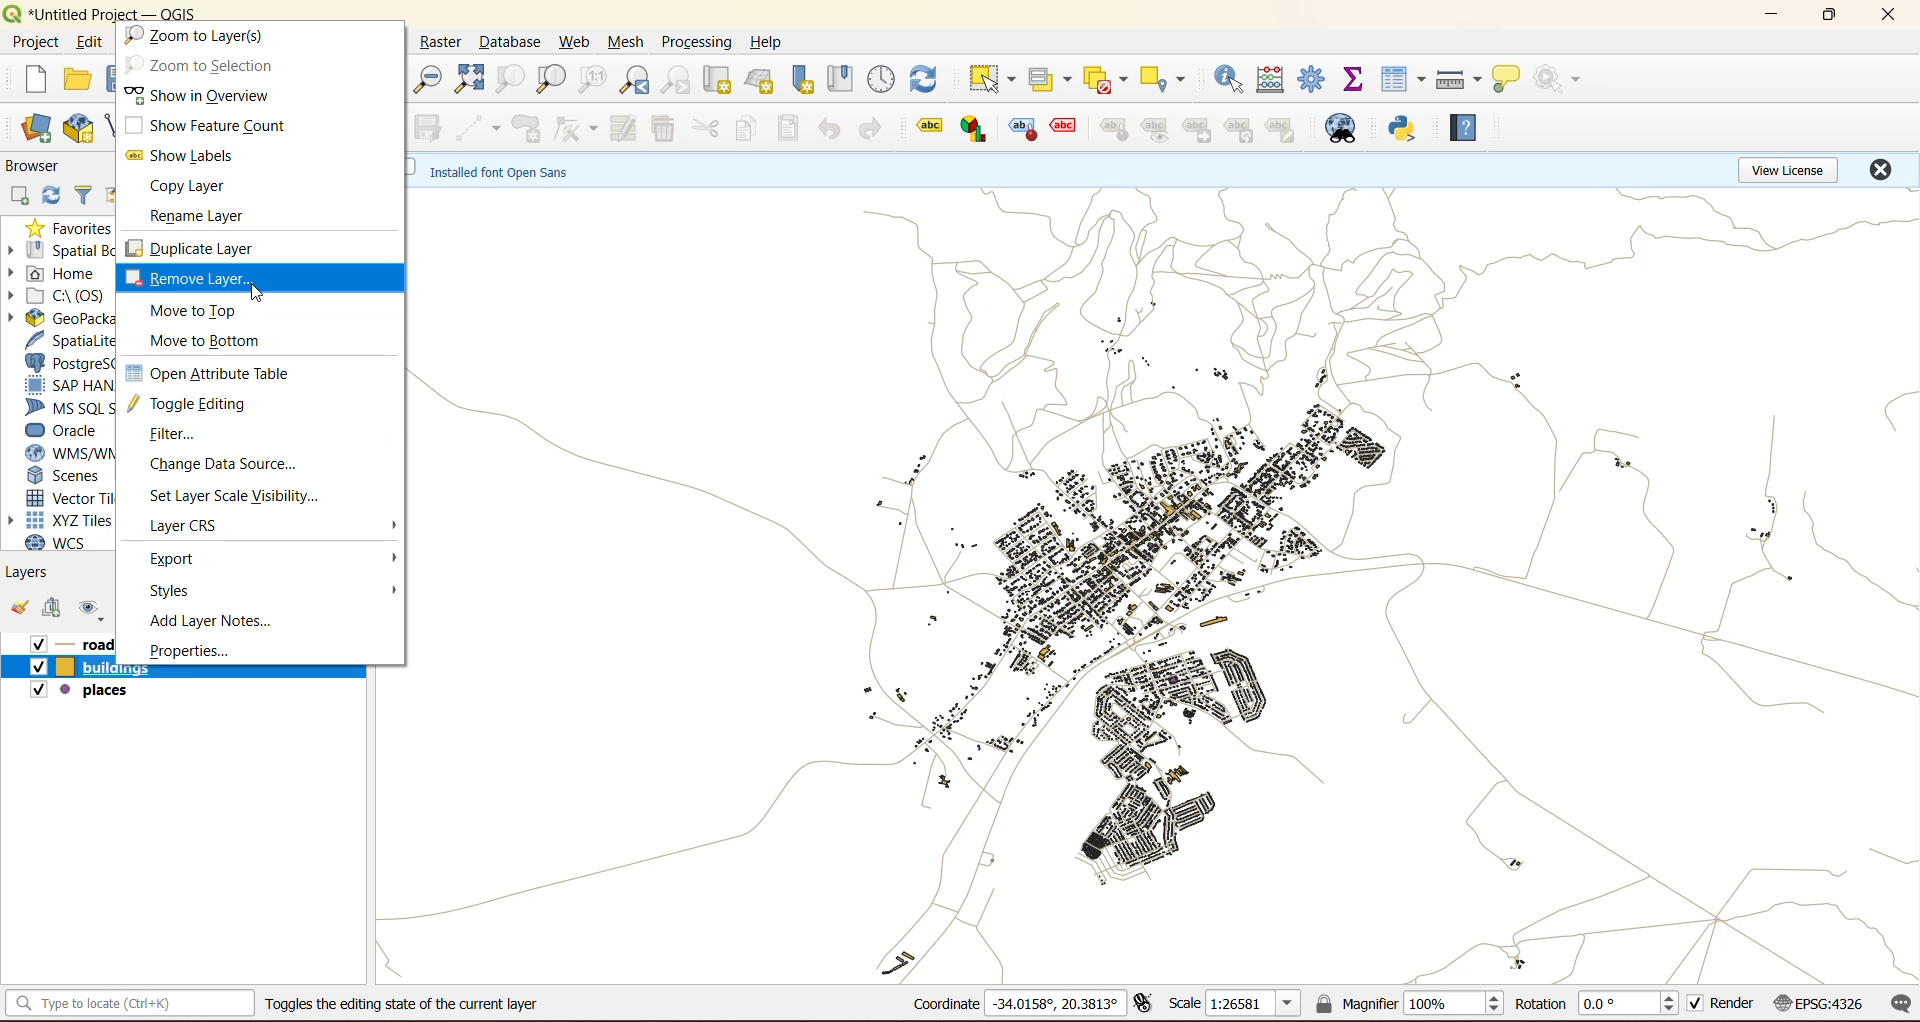 The height and width of the screenshot is (1022, 1920). I want to click on styles, so click(177, 591).